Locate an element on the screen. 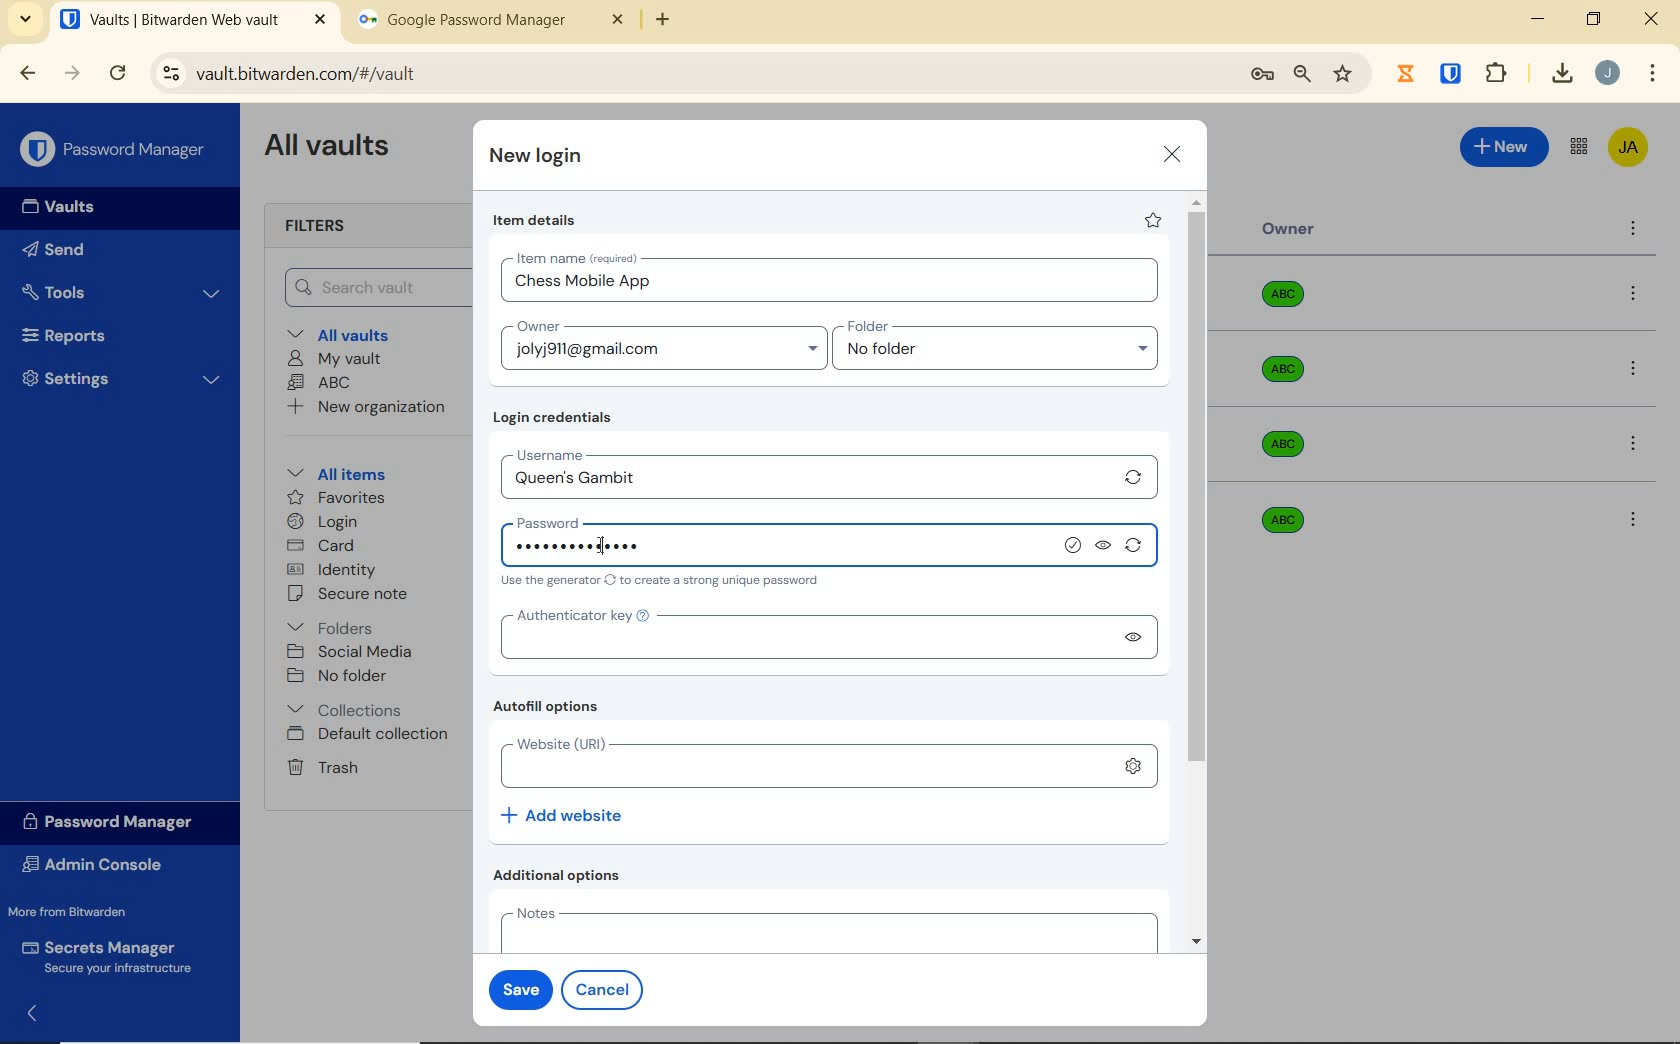  Vaults is located at coordinates (64, 207).